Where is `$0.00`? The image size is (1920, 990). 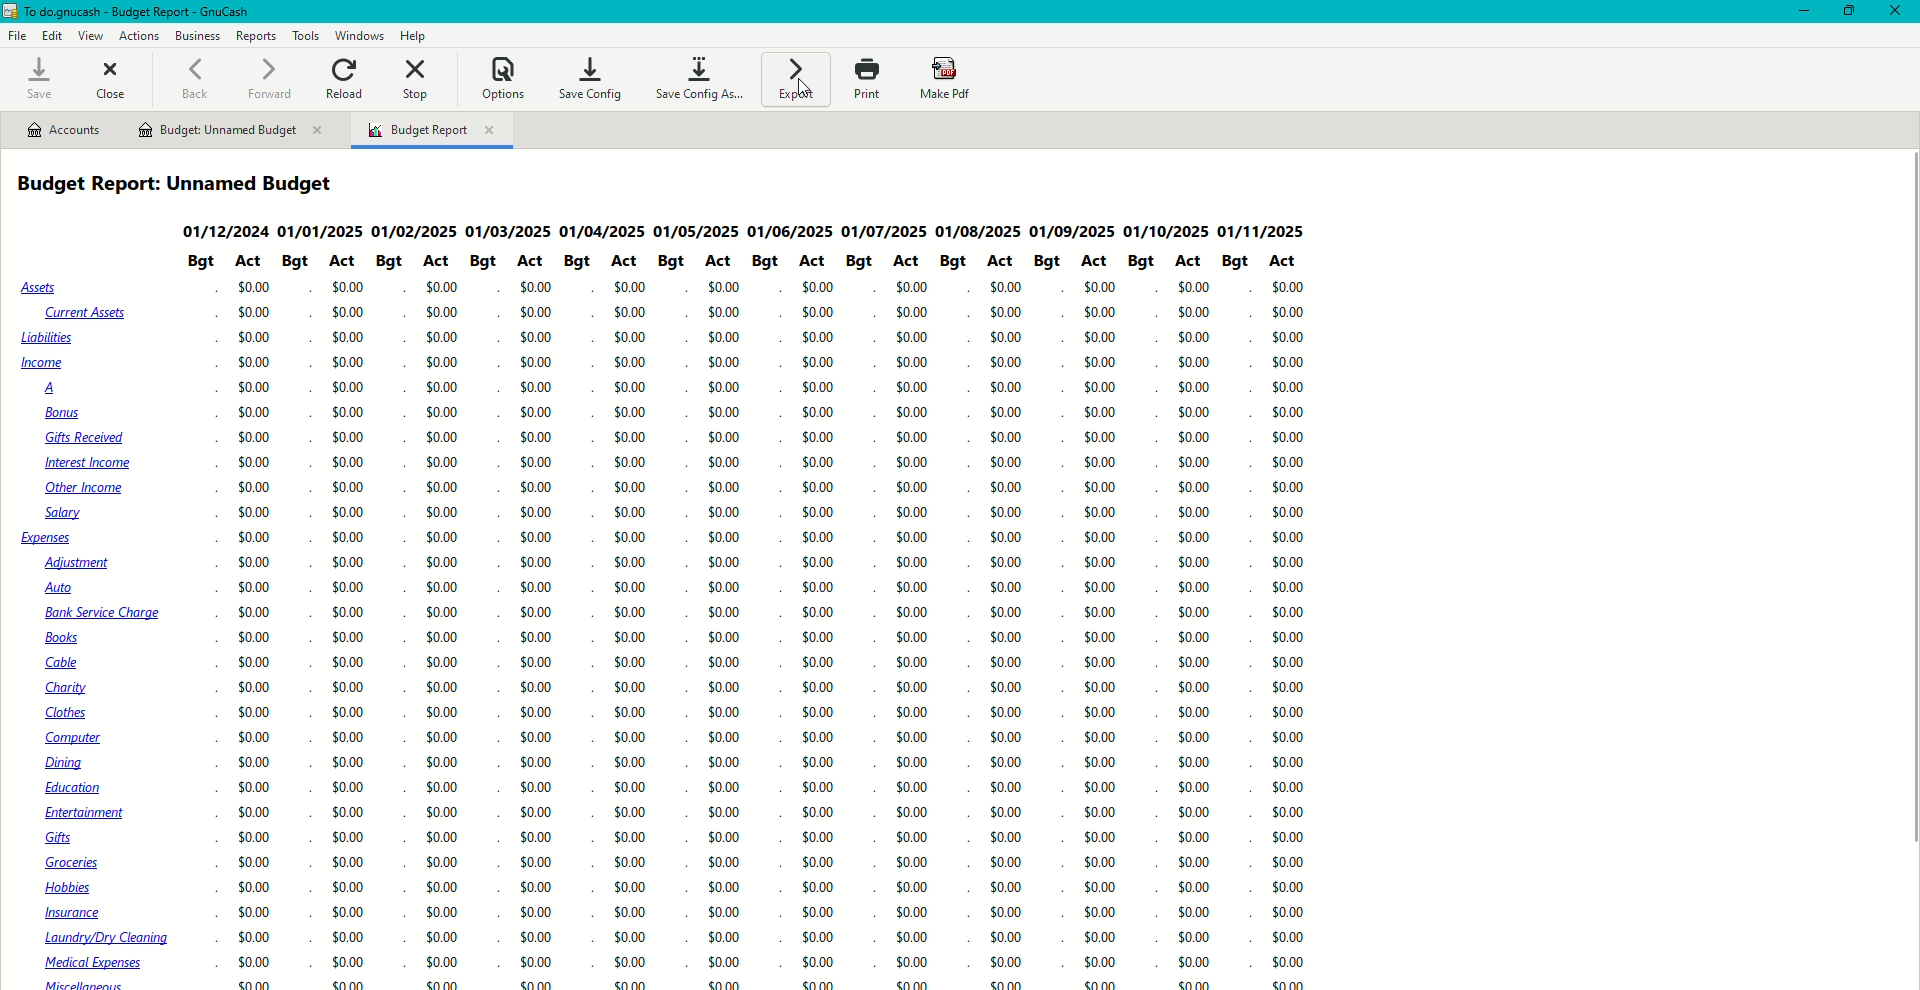 $0.00 is located at coordinates (816, 782).